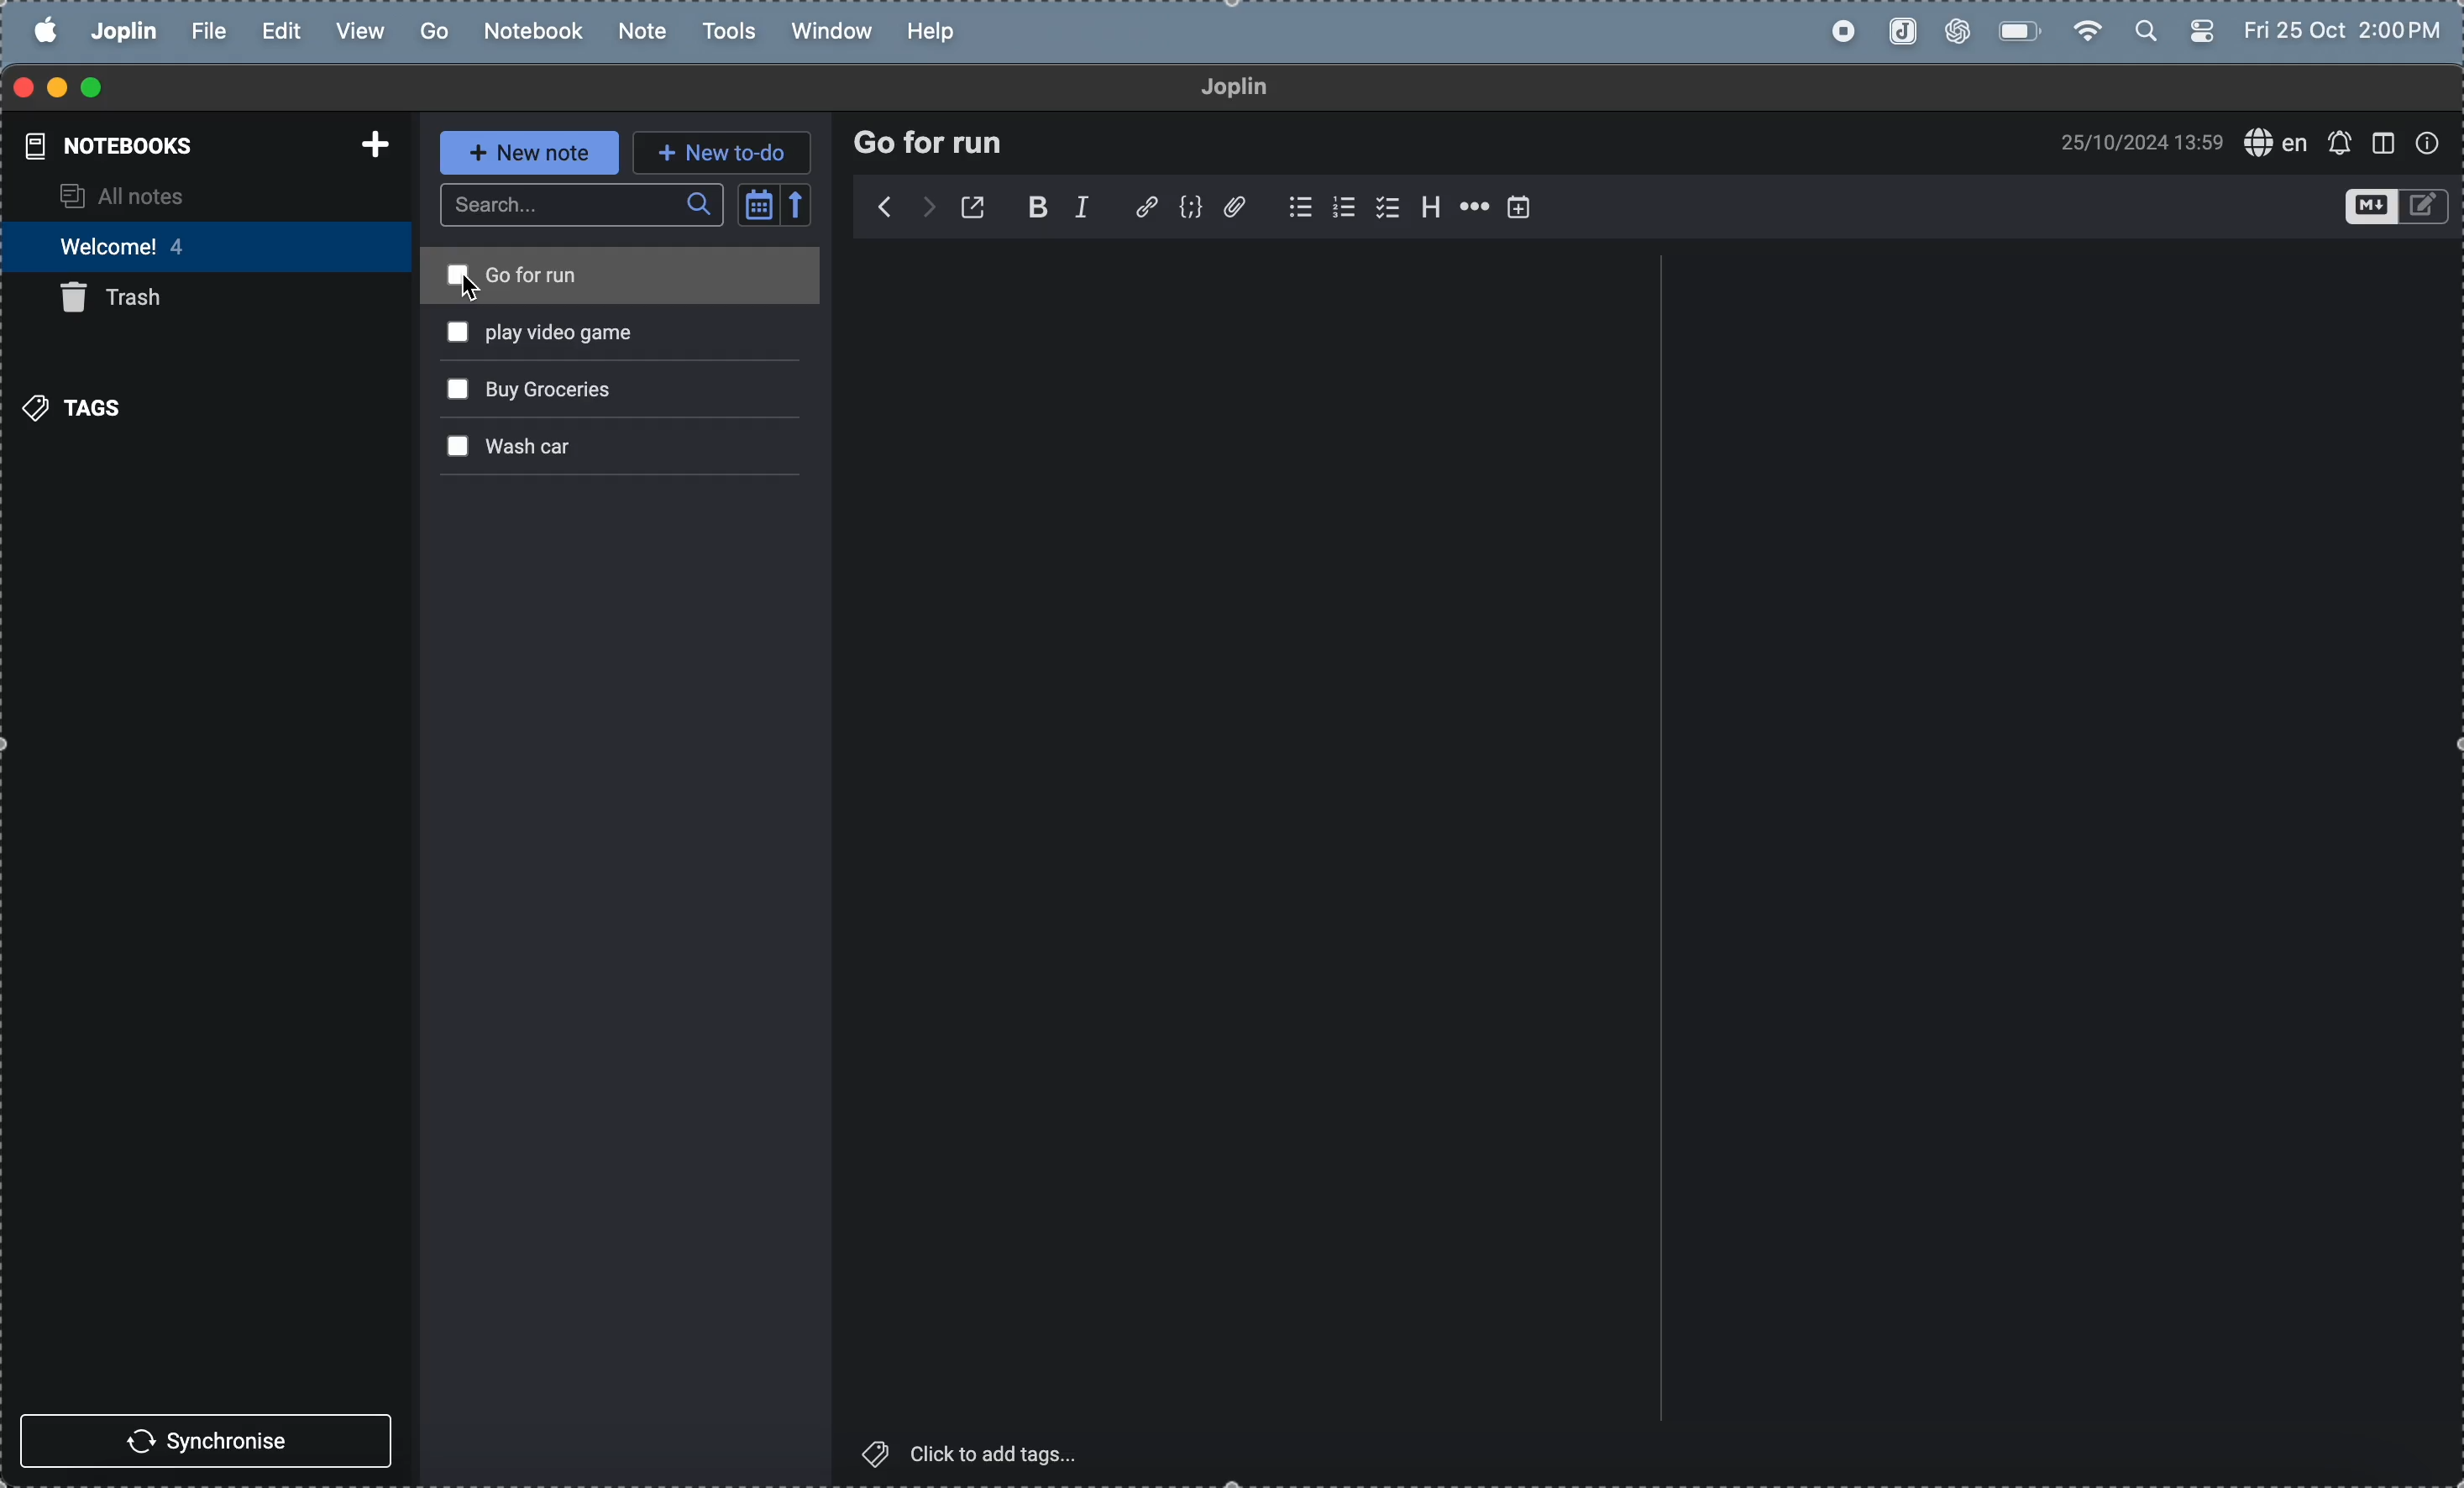 The height and width of the screenshot is (1488, 2464). I want to click on play video games, so click(595, 329).